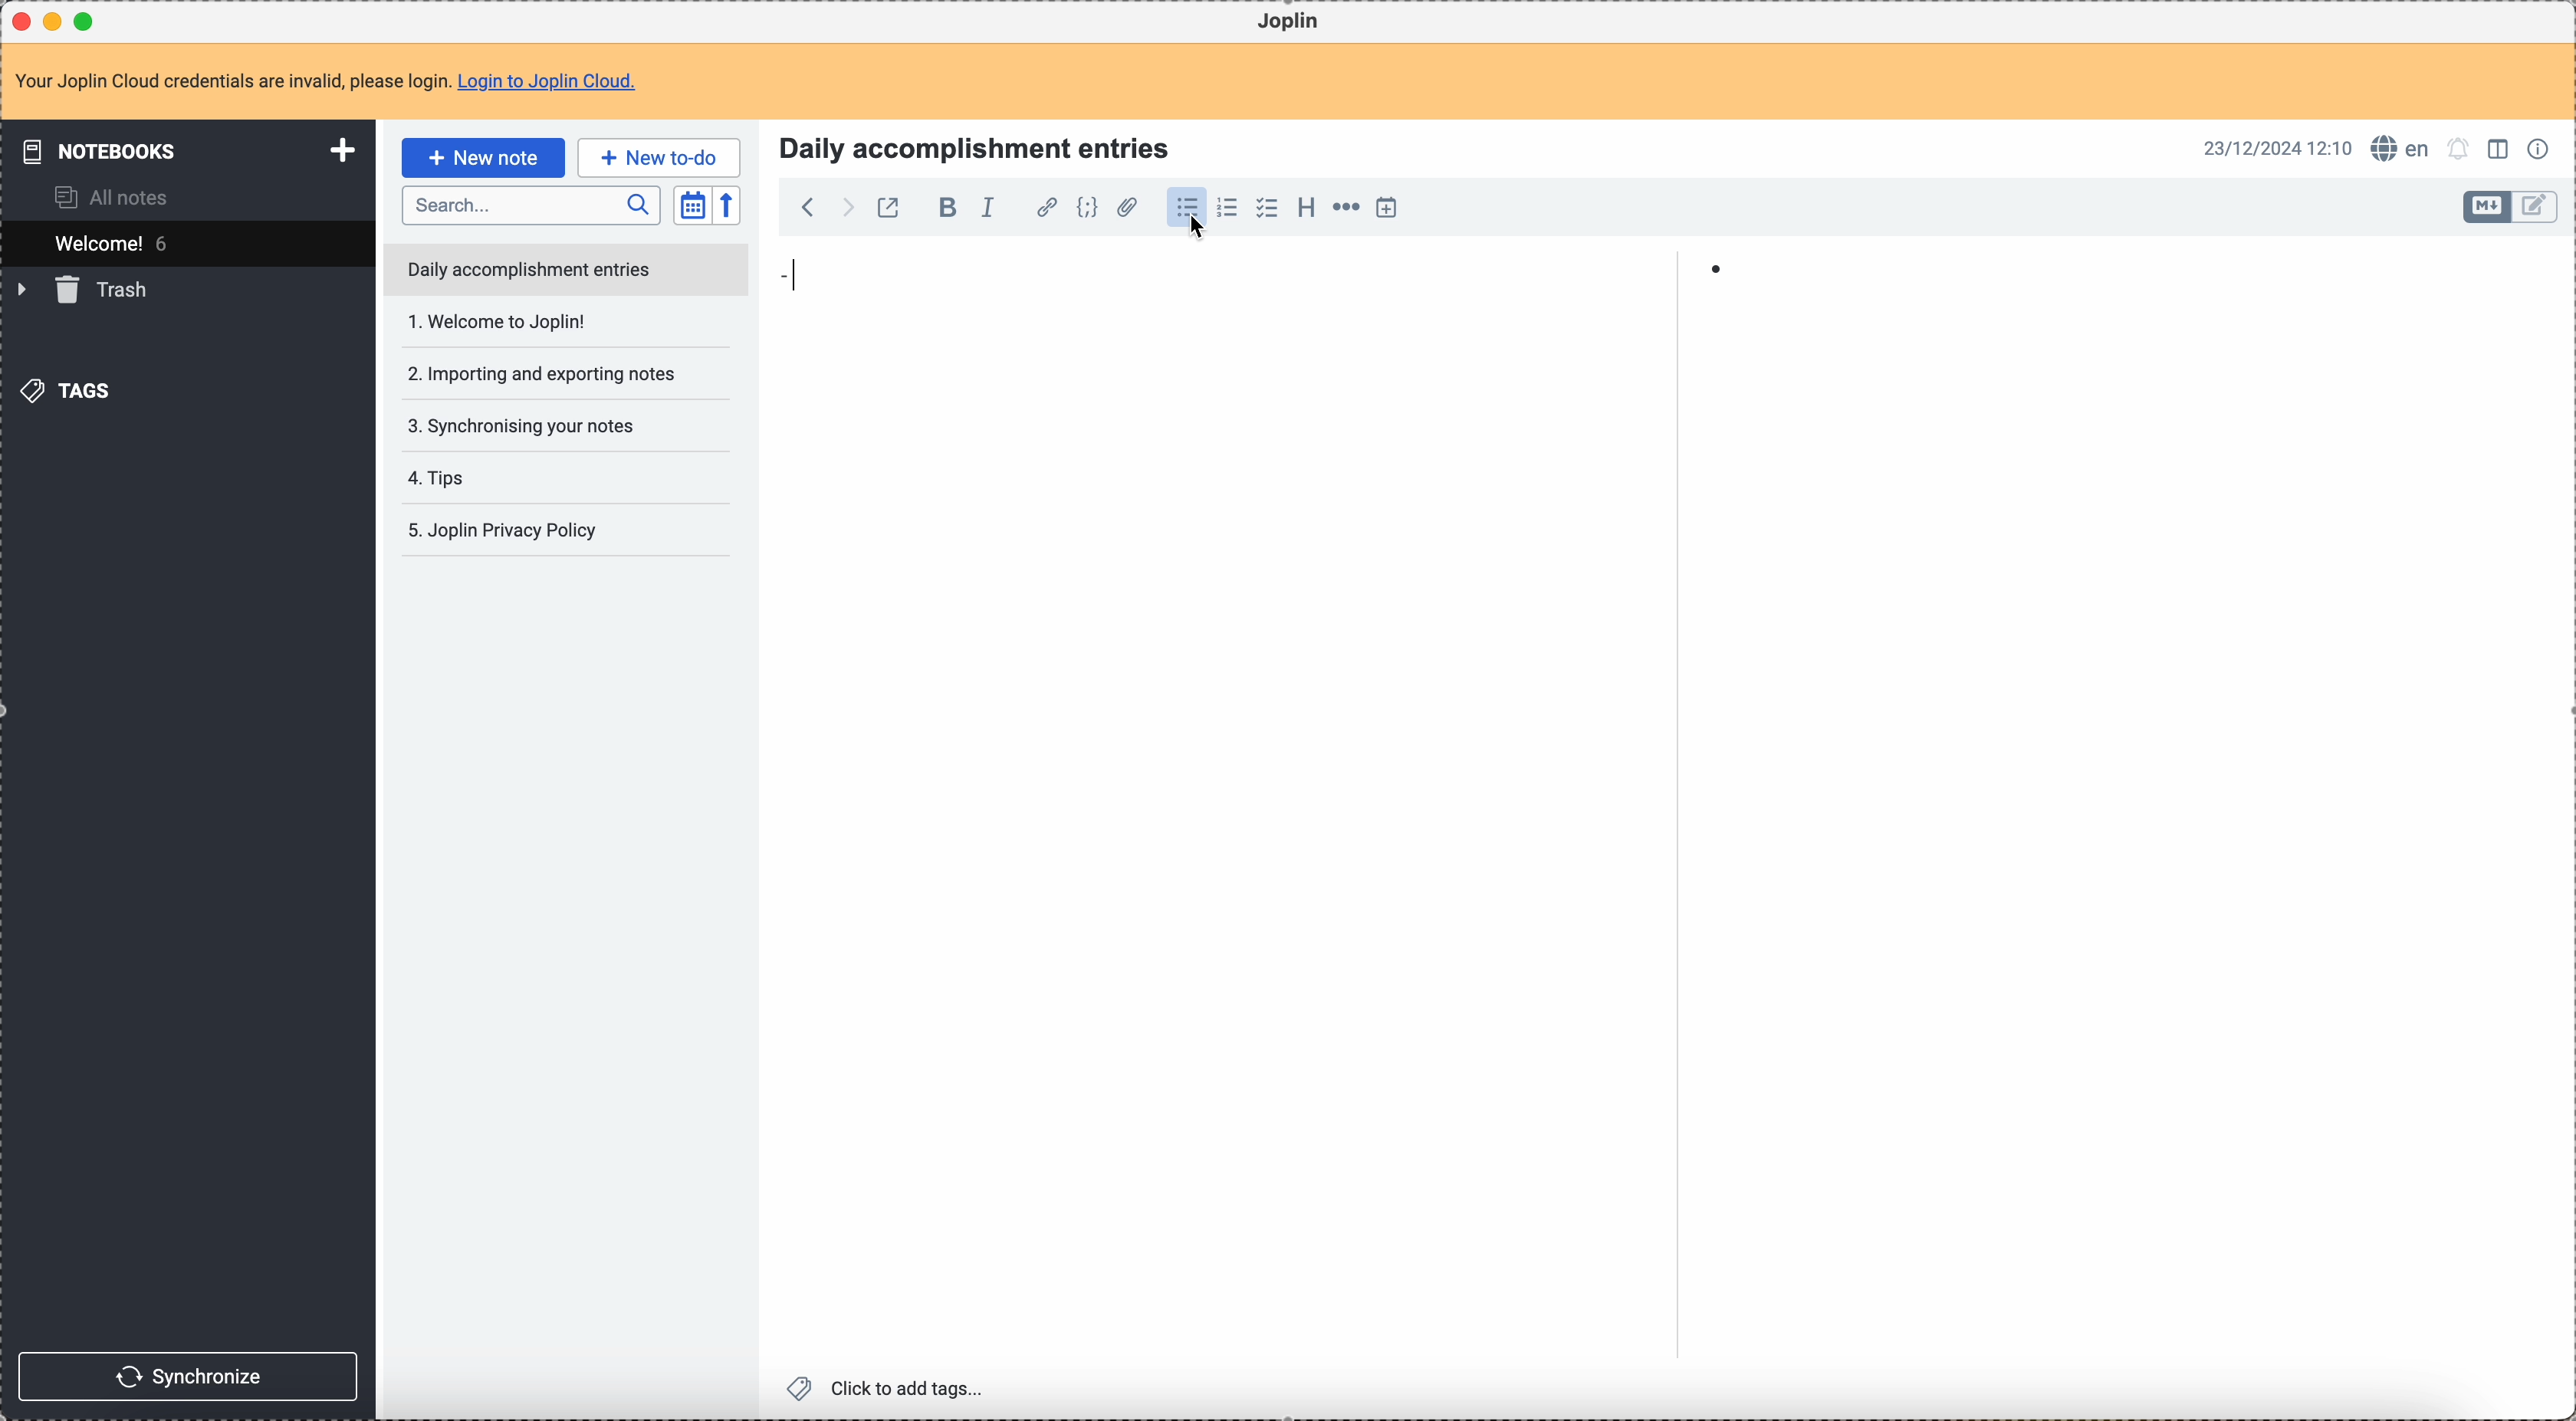  What do you see at coordinates (86, 20) in the screenshot?
I see `maximize` at bounding box center [86, 20].